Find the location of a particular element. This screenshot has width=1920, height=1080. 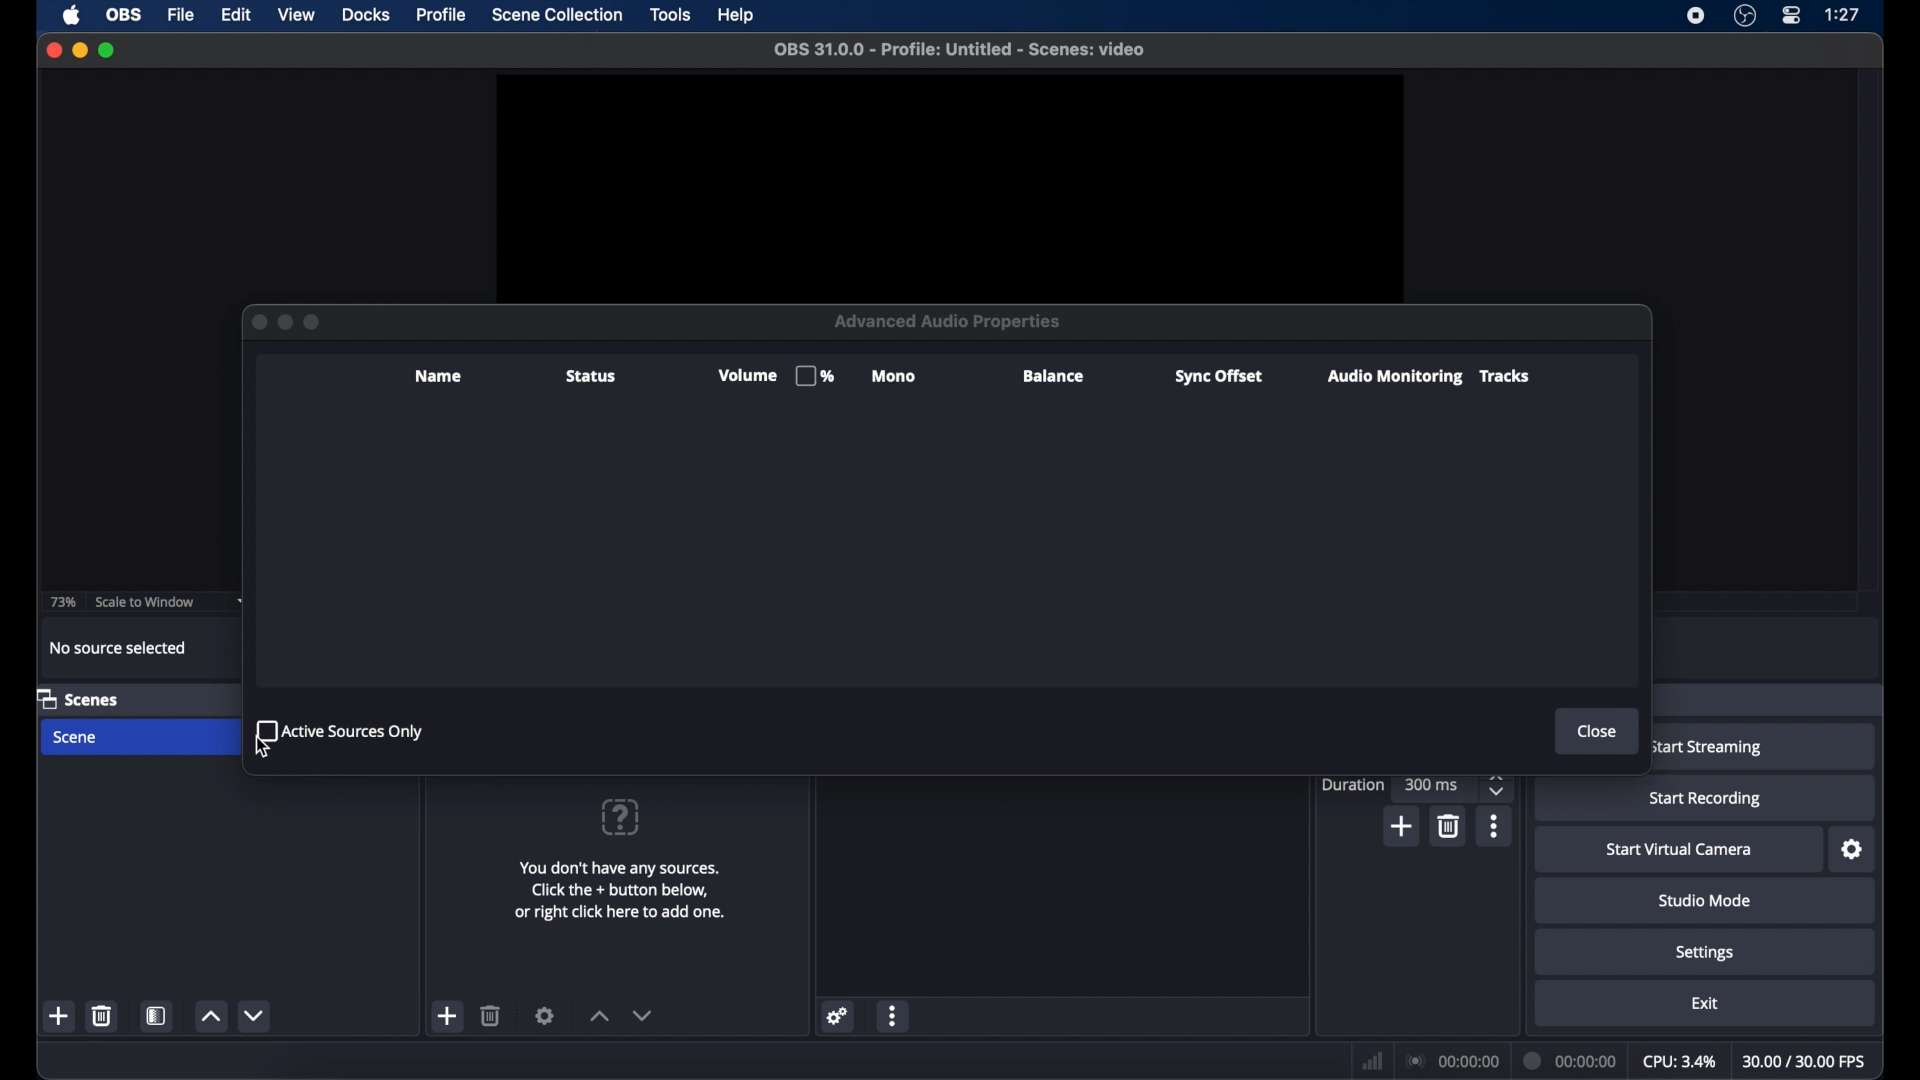

scene is located at coordinates (78, 698).